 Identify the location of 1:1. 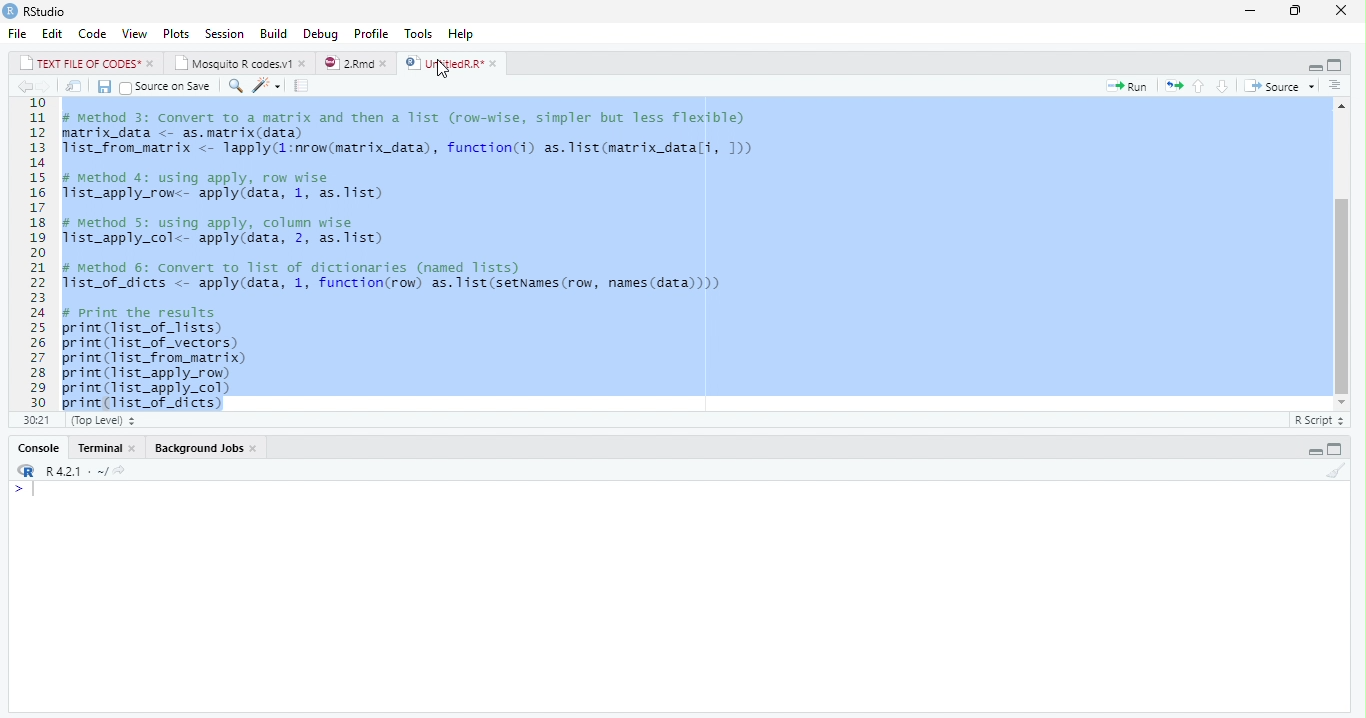
(34, 419).